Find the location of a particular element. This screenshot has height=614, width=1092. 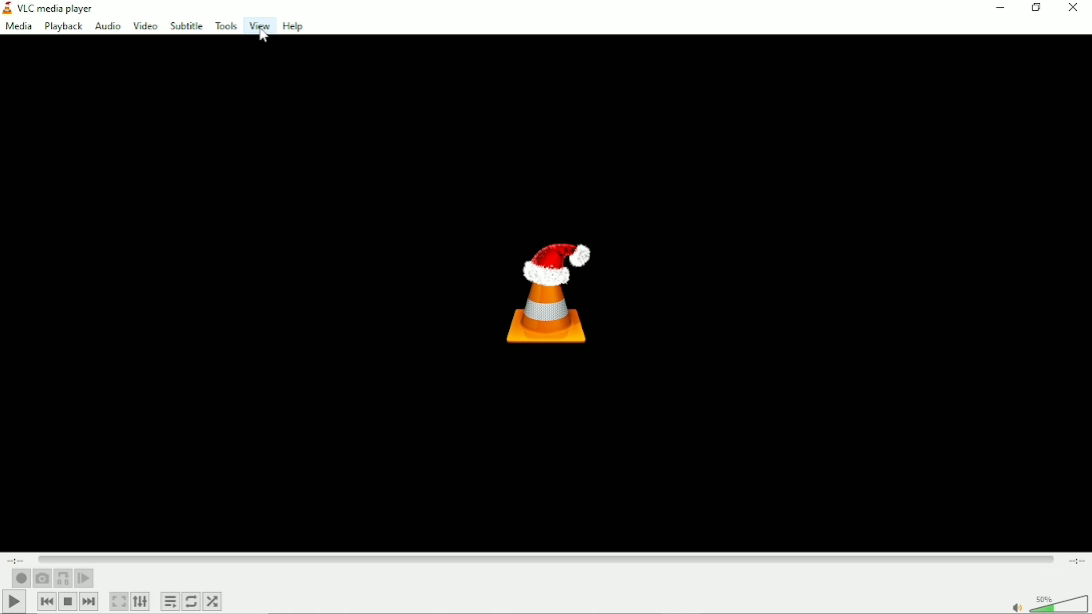

Frame by frame is located at coordinates (84, 579).